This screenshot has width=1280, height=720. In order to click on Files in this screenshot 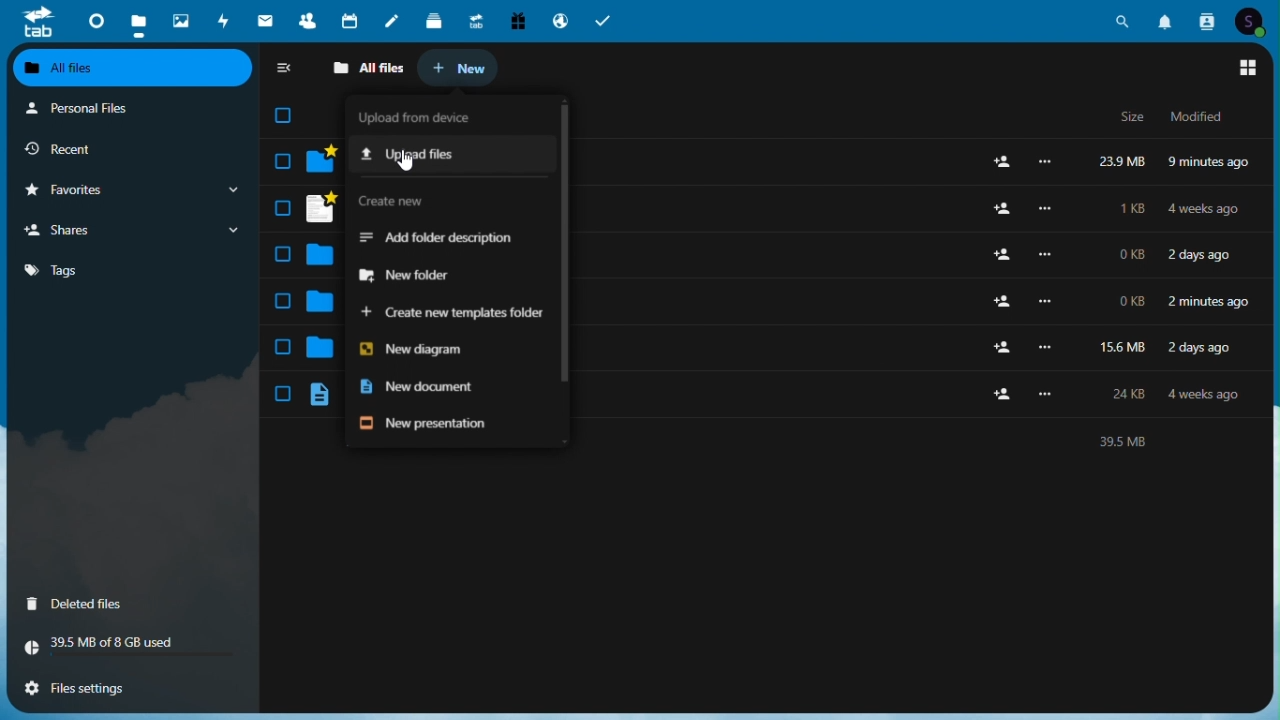, I will do `click(1111, 344)`.